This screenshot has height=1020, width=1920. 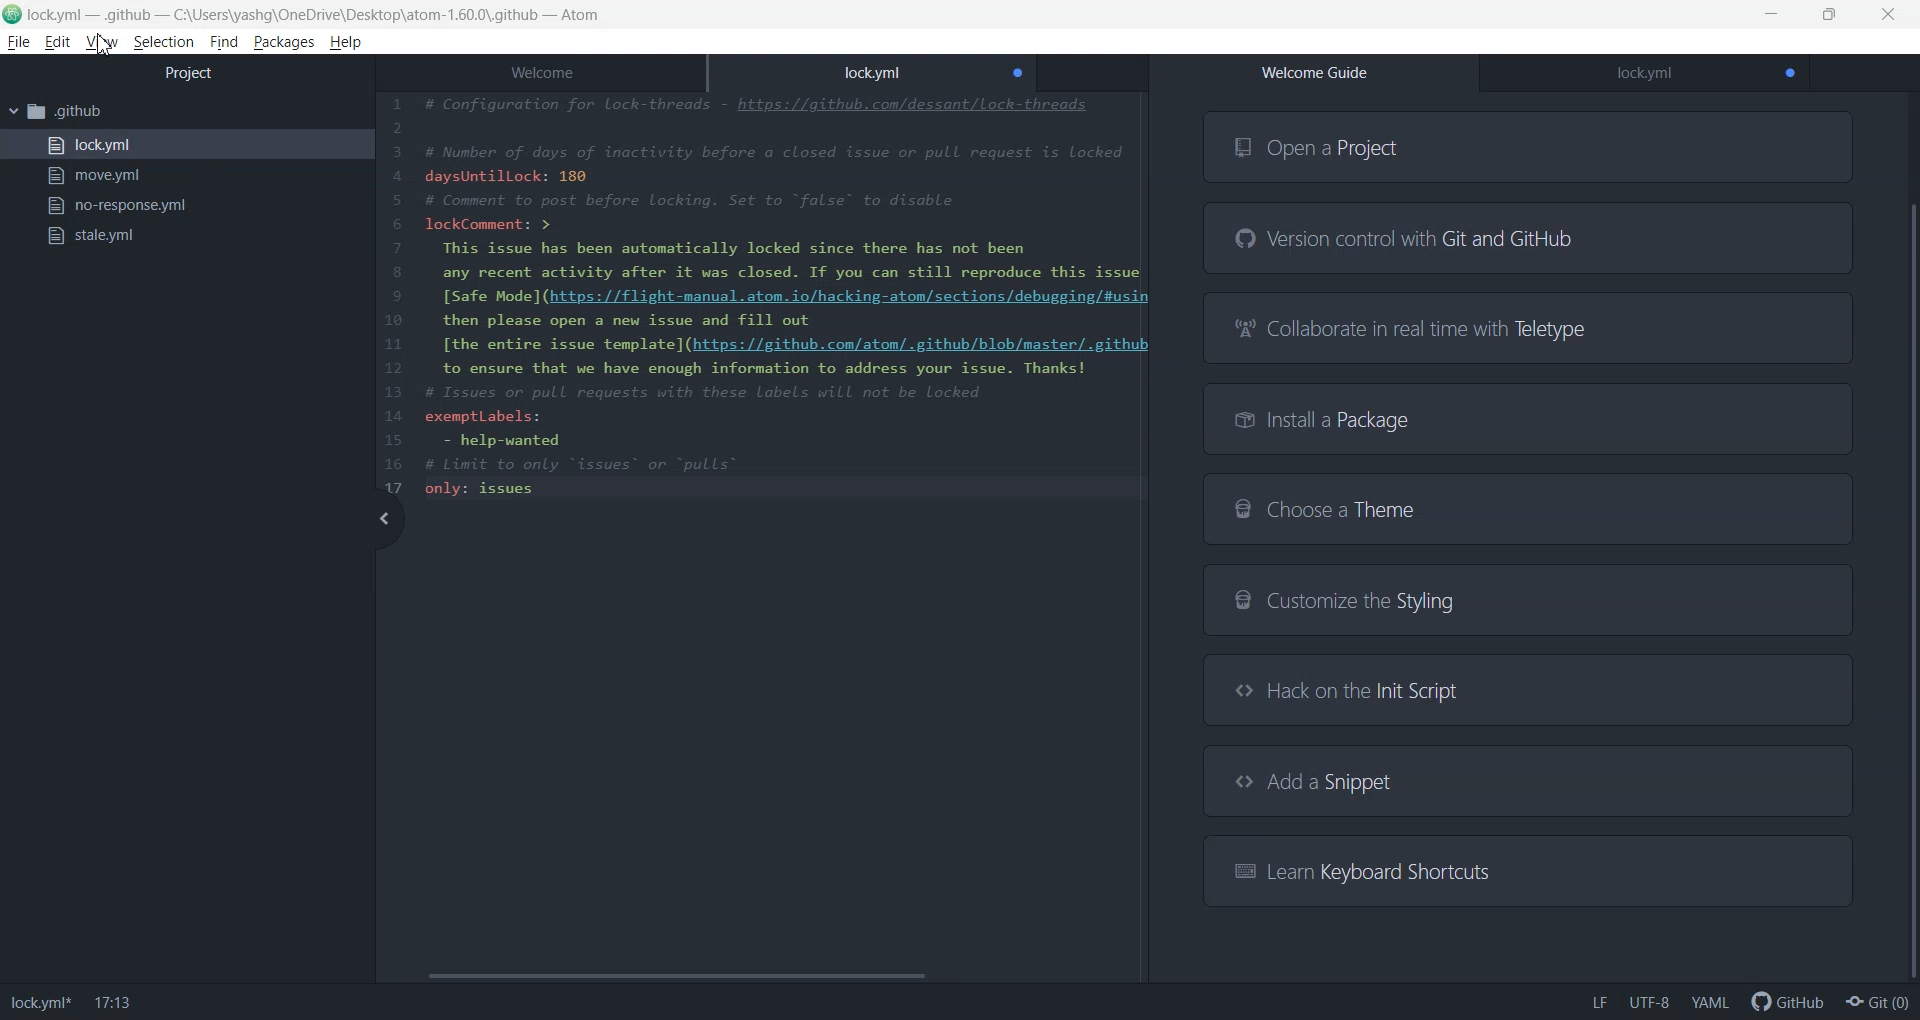 I want to click on Cursor, so click(x=106, y=47).